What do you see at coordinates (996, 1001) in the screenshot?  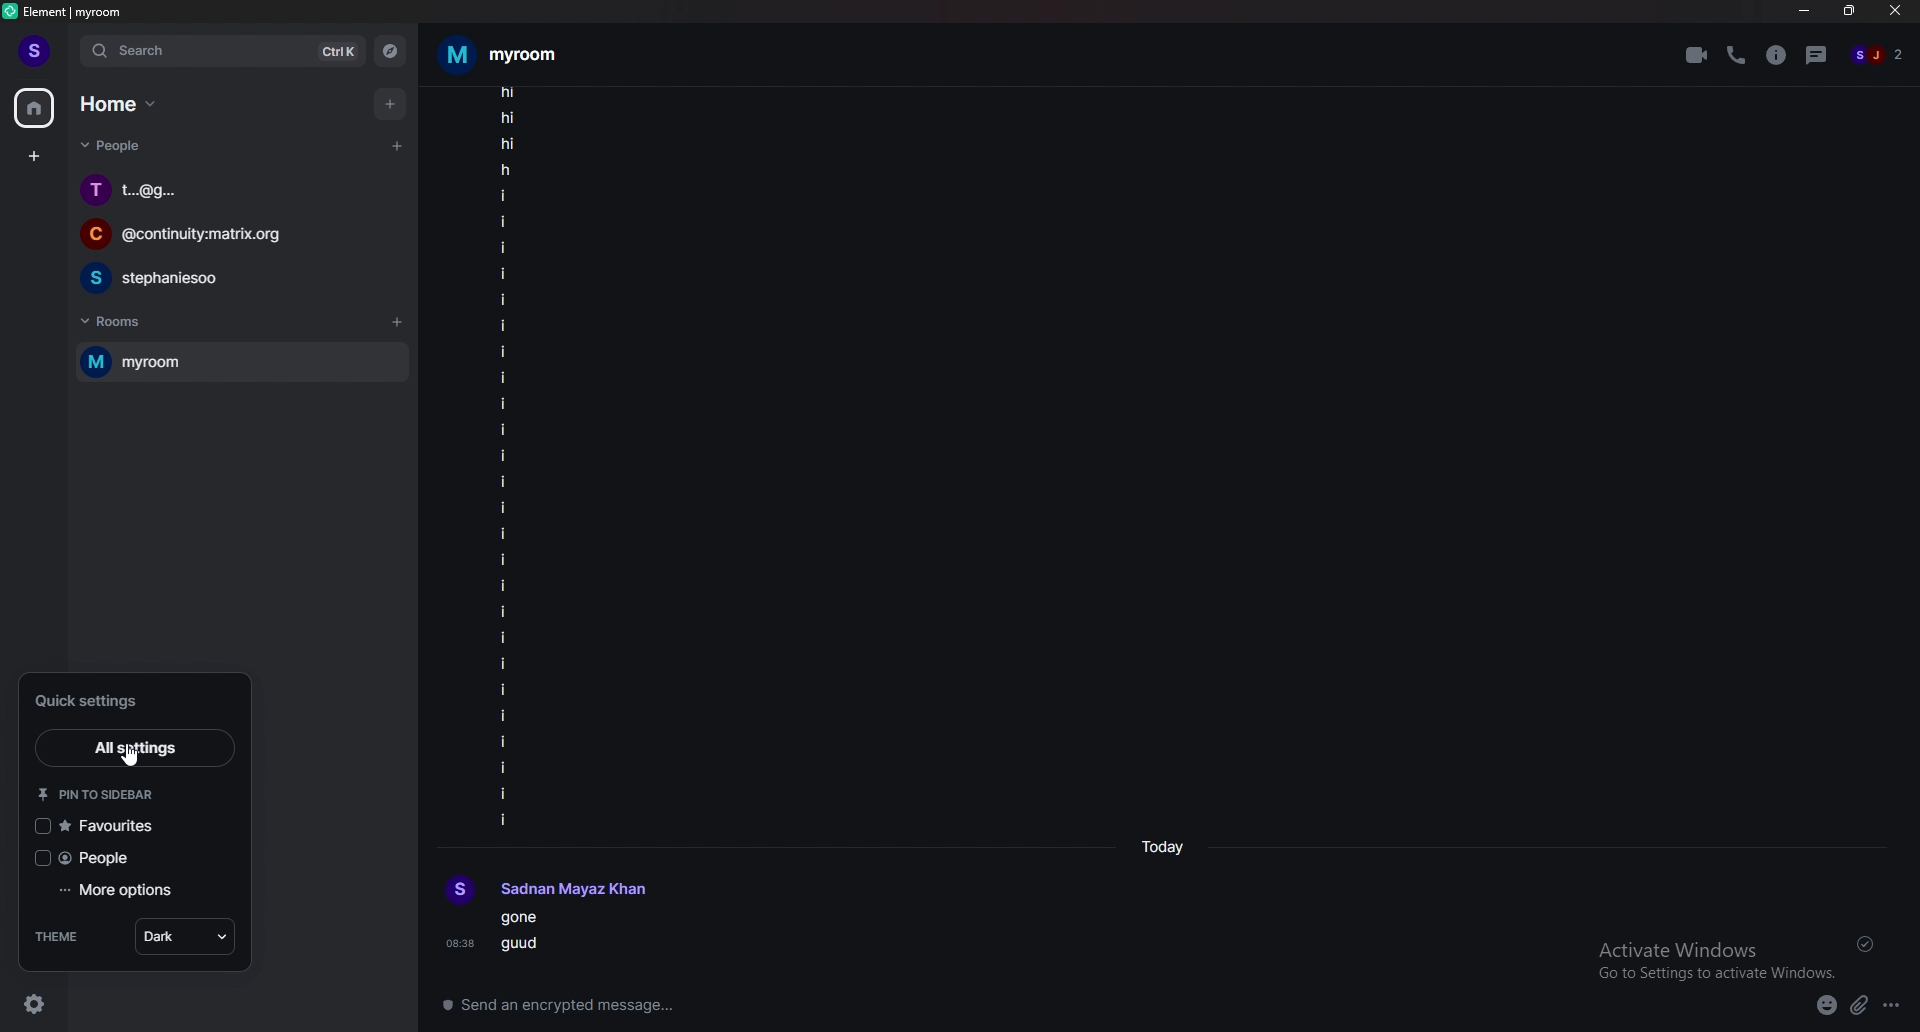 I see `text input` at bounding box center [996, 1001].